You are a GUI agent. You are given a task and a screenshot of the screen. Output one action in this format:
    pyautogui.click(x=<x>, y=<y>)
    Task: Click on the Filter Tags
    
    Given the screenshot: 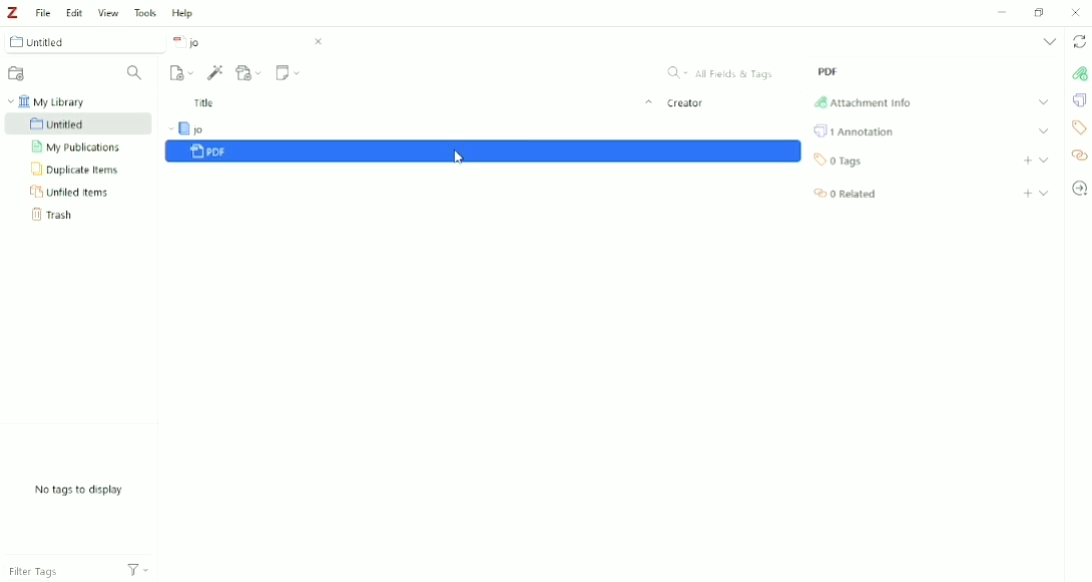 What is the action you would take?
    pyautogui.click(x=53, y=572)
    